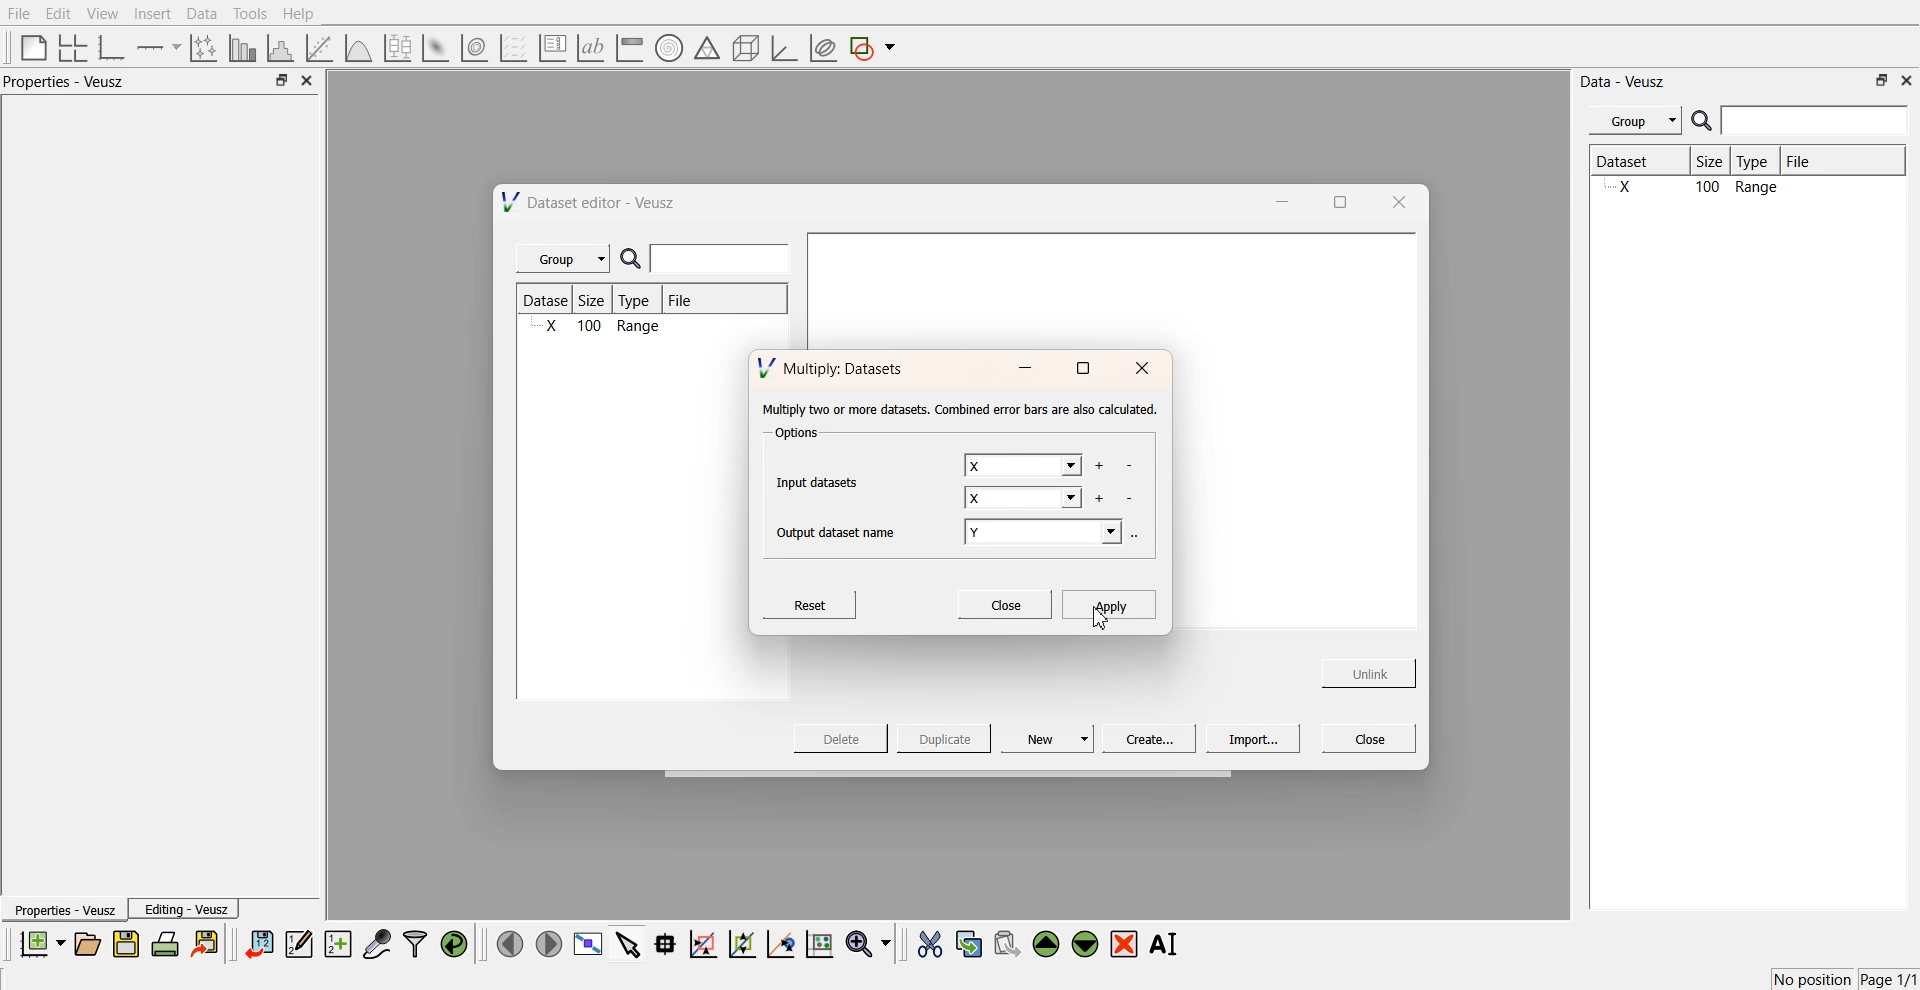 The width and height of the screenshot is (1920, 990). Describe the element at coordinates (1253, 739) in the screenshot. I see `Import...` at that location.